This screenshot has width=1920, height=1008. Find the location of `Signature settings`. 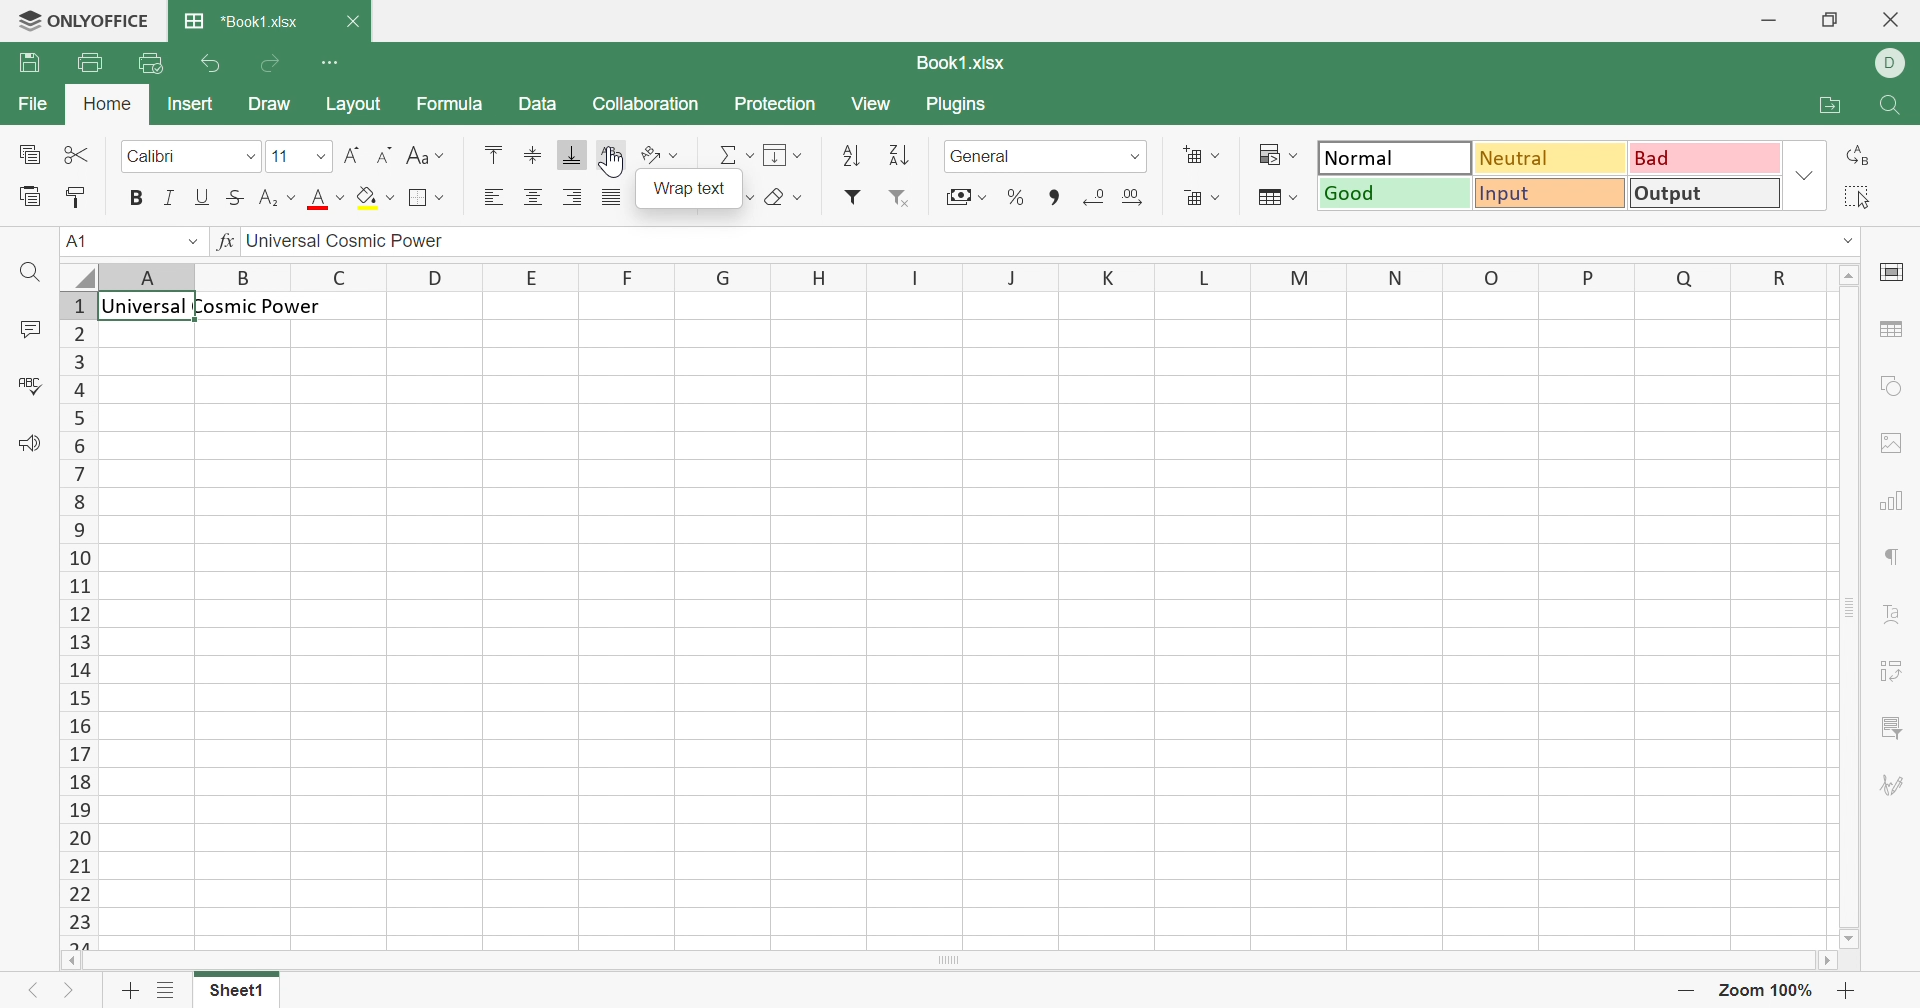

Signature settings is located at coordinates (1897, 785).